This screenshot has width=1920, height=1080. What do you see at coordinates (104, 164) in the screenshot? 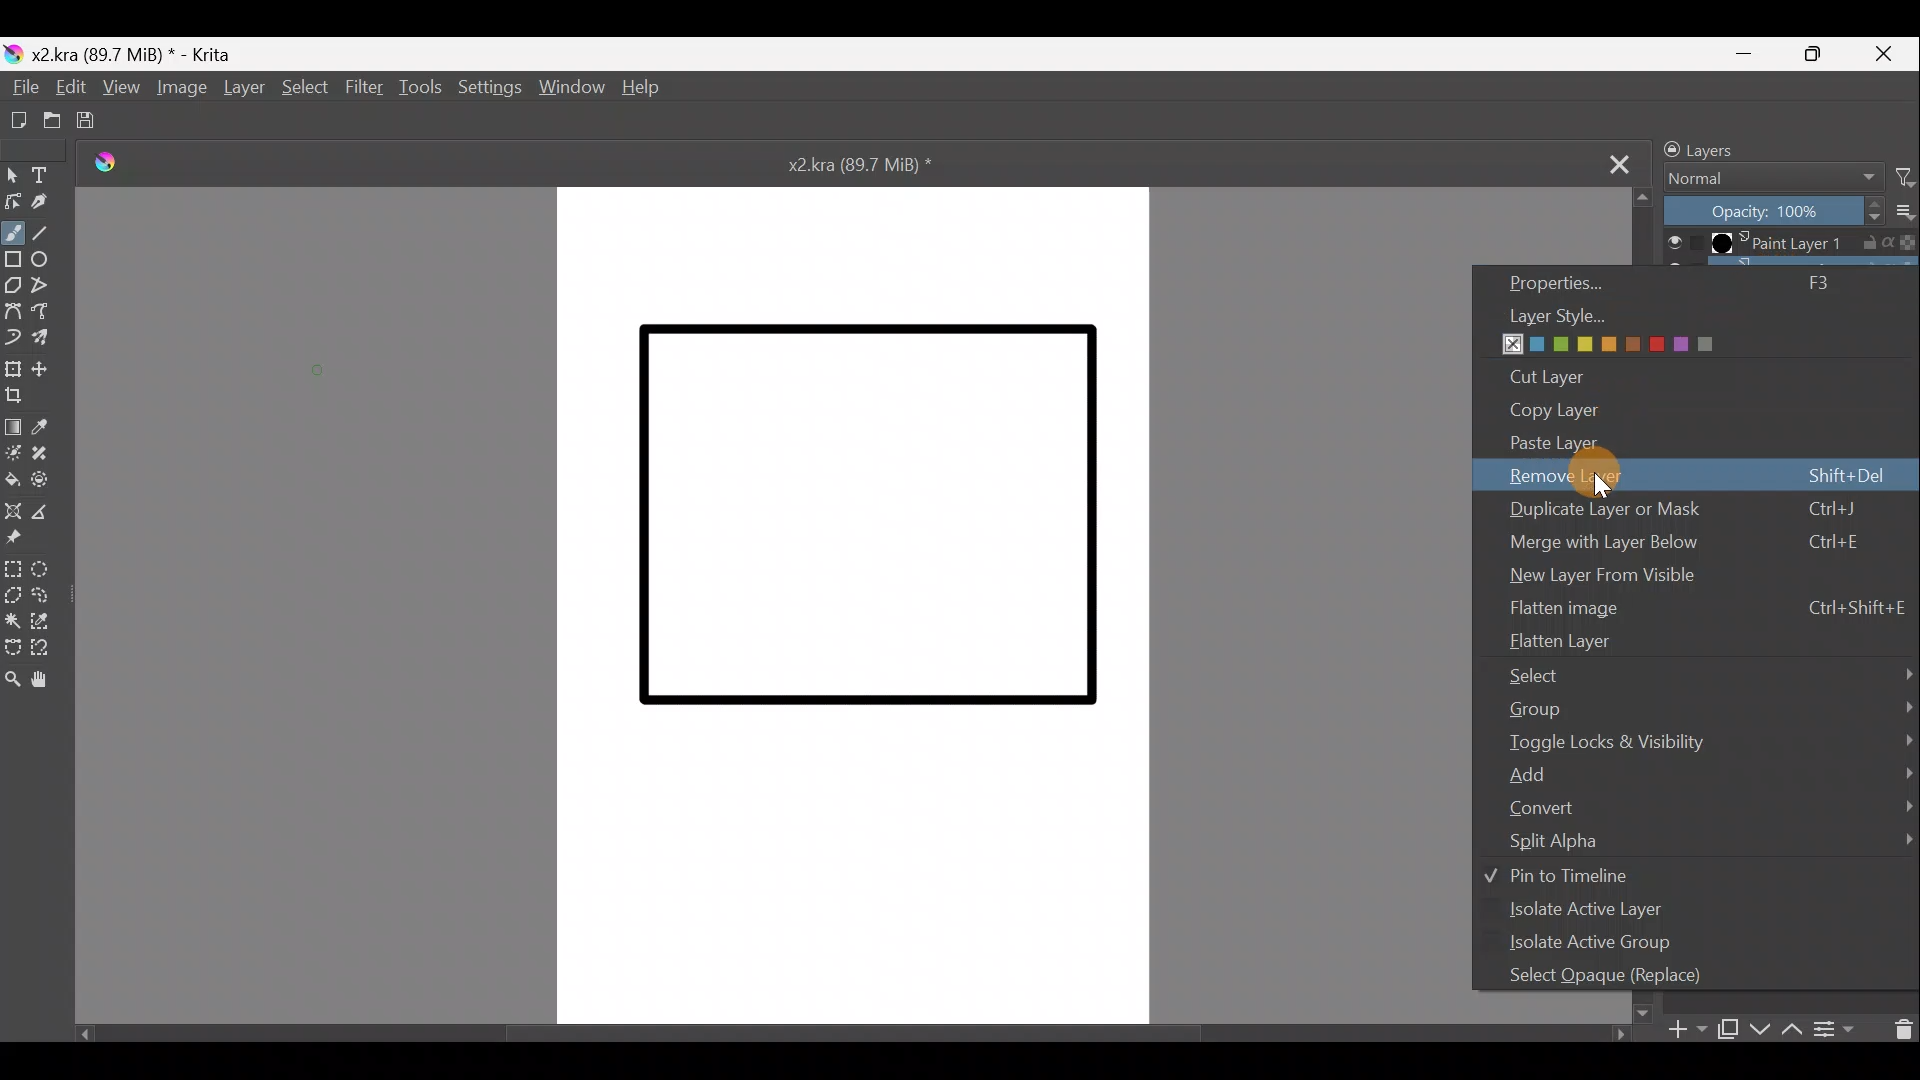
I see `Krita Logo` at bounding box center [104, 164].